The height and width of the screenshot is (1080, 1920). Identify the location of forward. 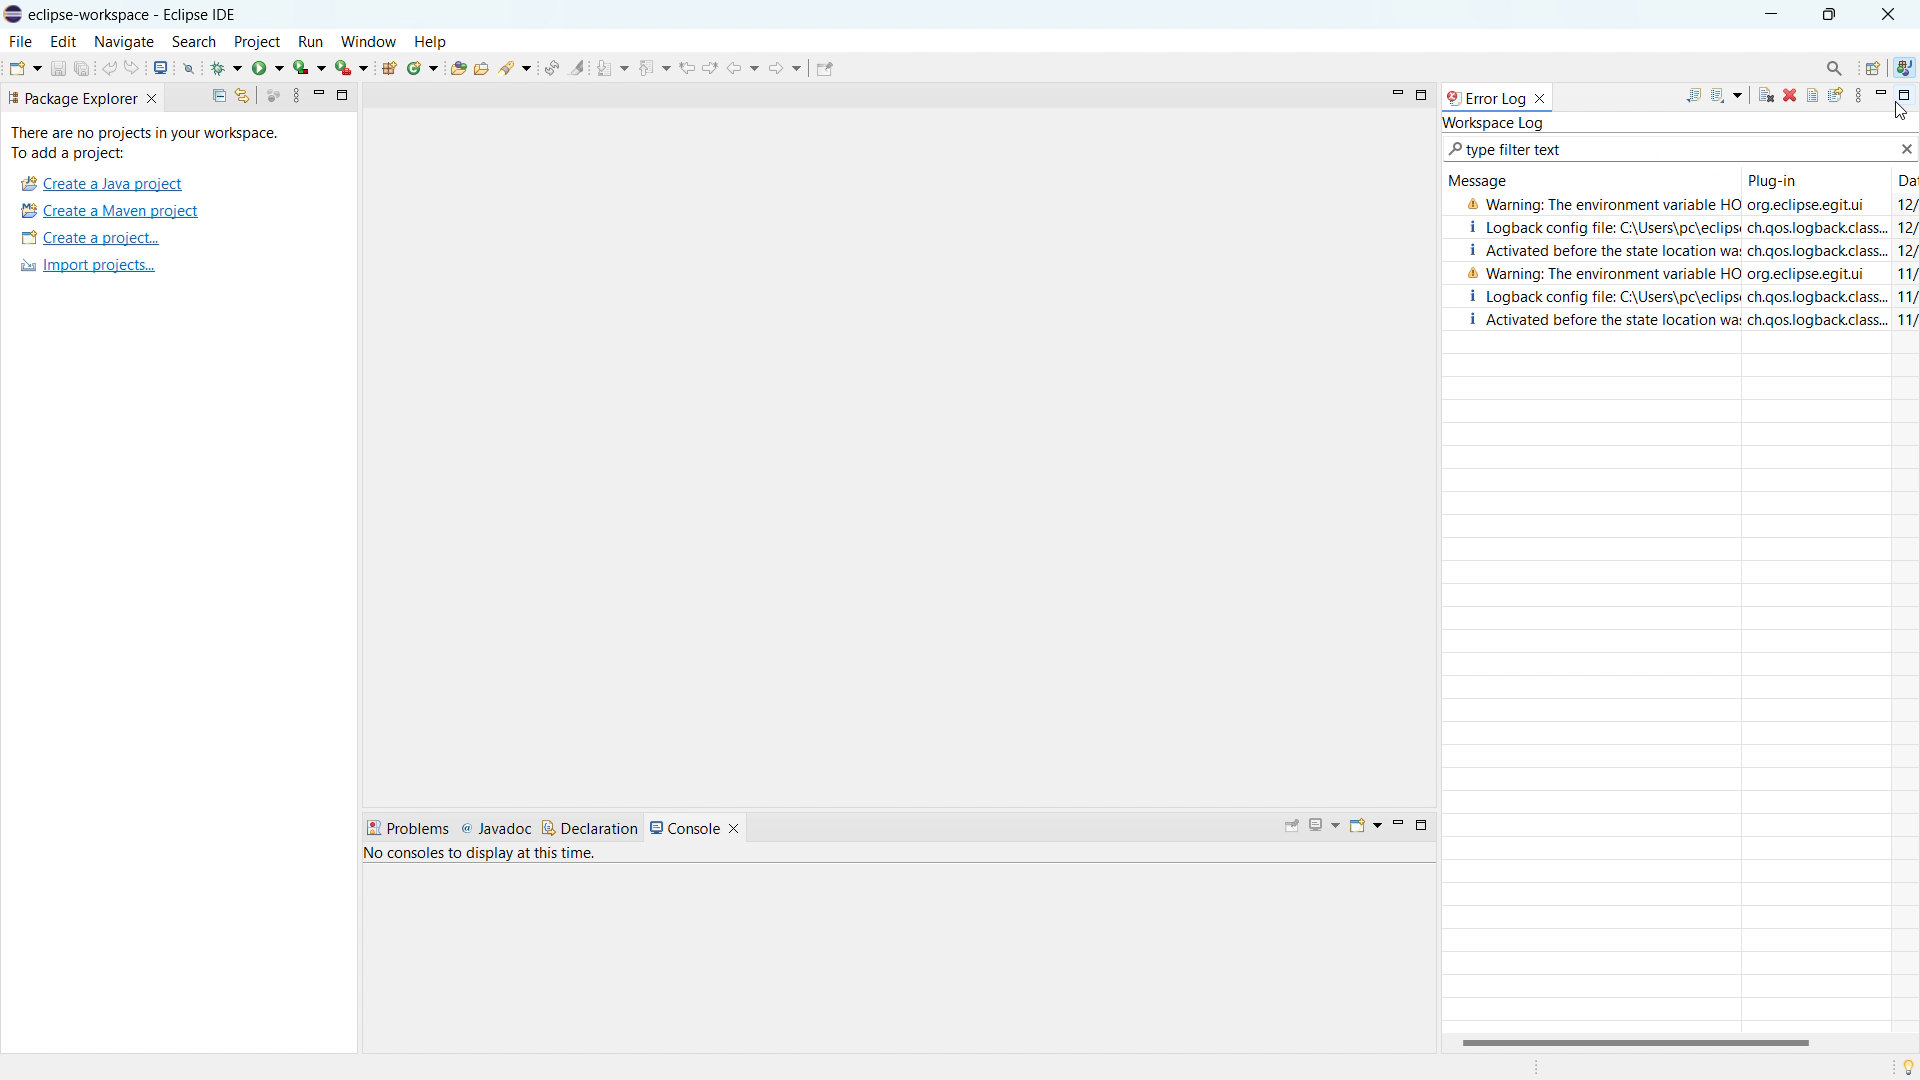
(784, 67).